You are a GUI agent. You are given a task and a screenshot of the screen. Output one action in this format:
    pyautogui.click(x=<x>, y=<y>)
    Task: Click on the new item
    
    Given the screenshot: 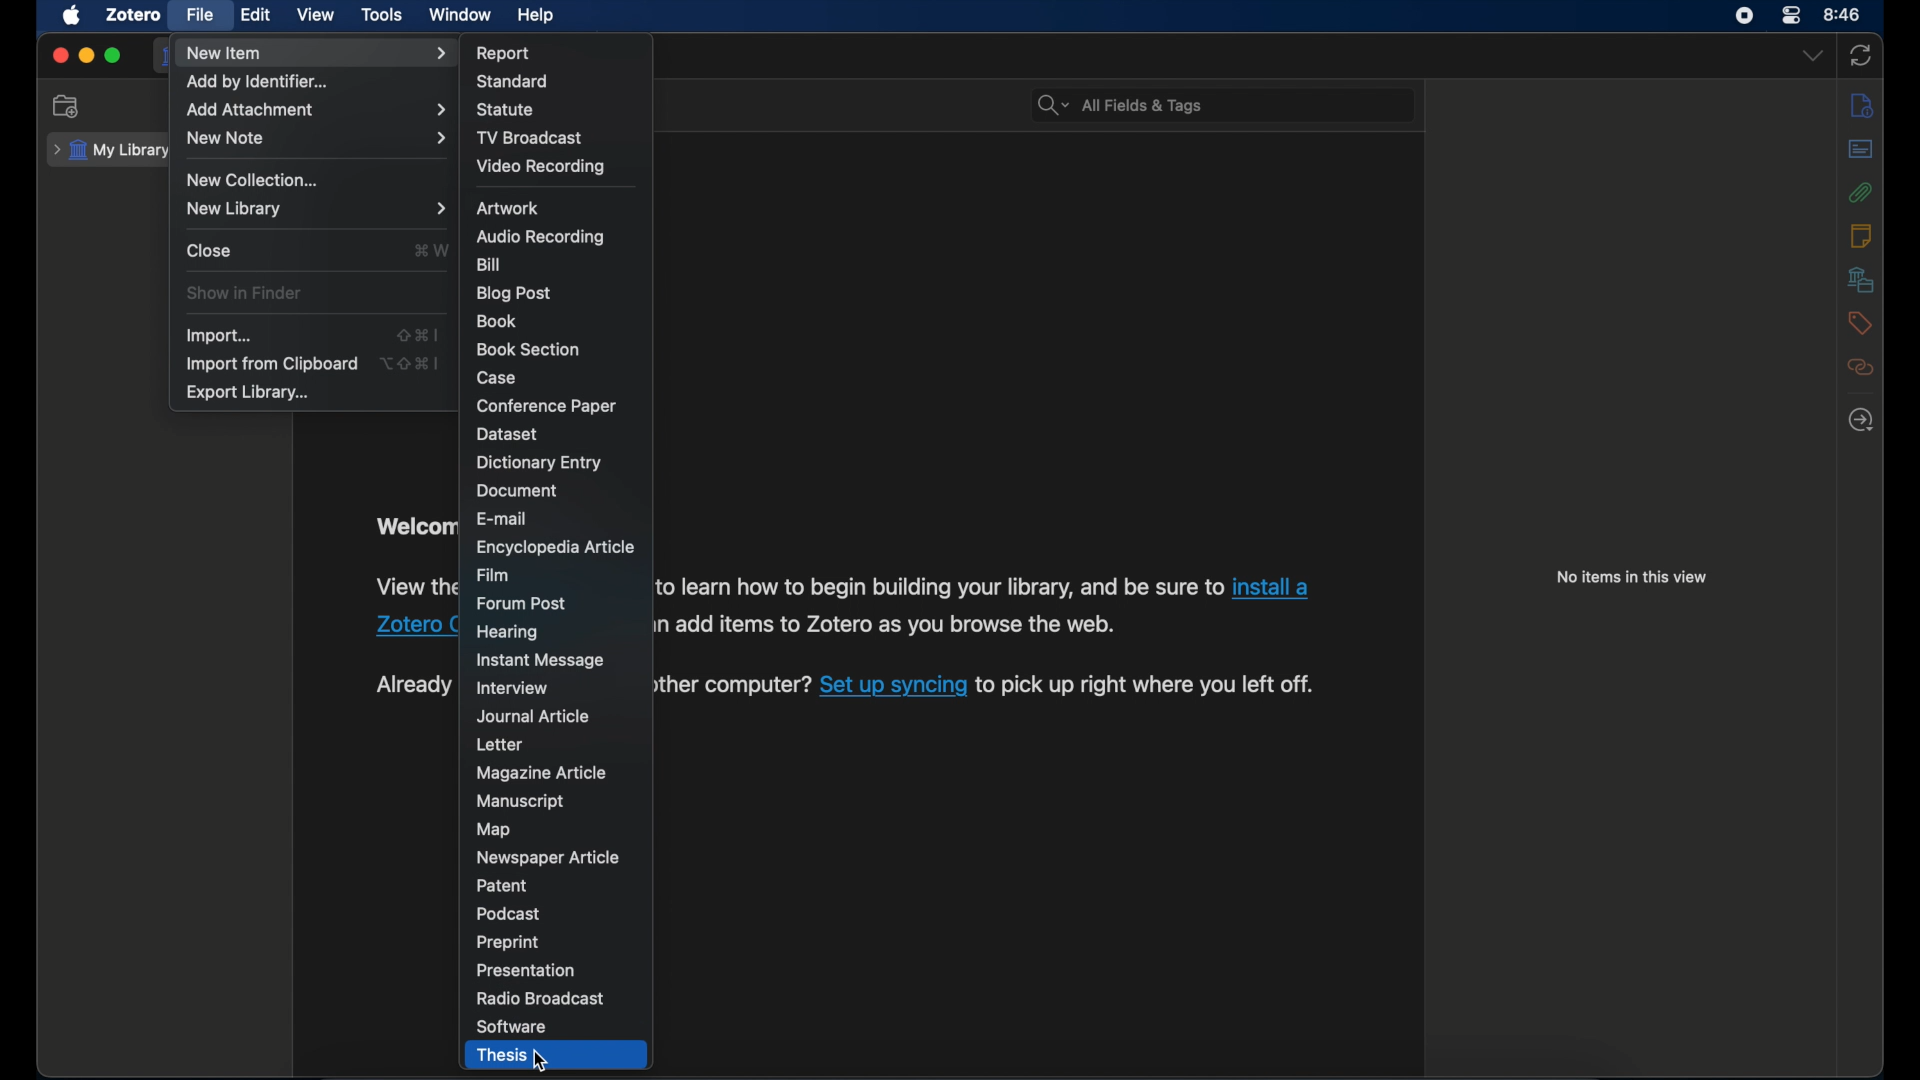 What is the action you would take?
    pyautogui.click(x=317, y=55)
    